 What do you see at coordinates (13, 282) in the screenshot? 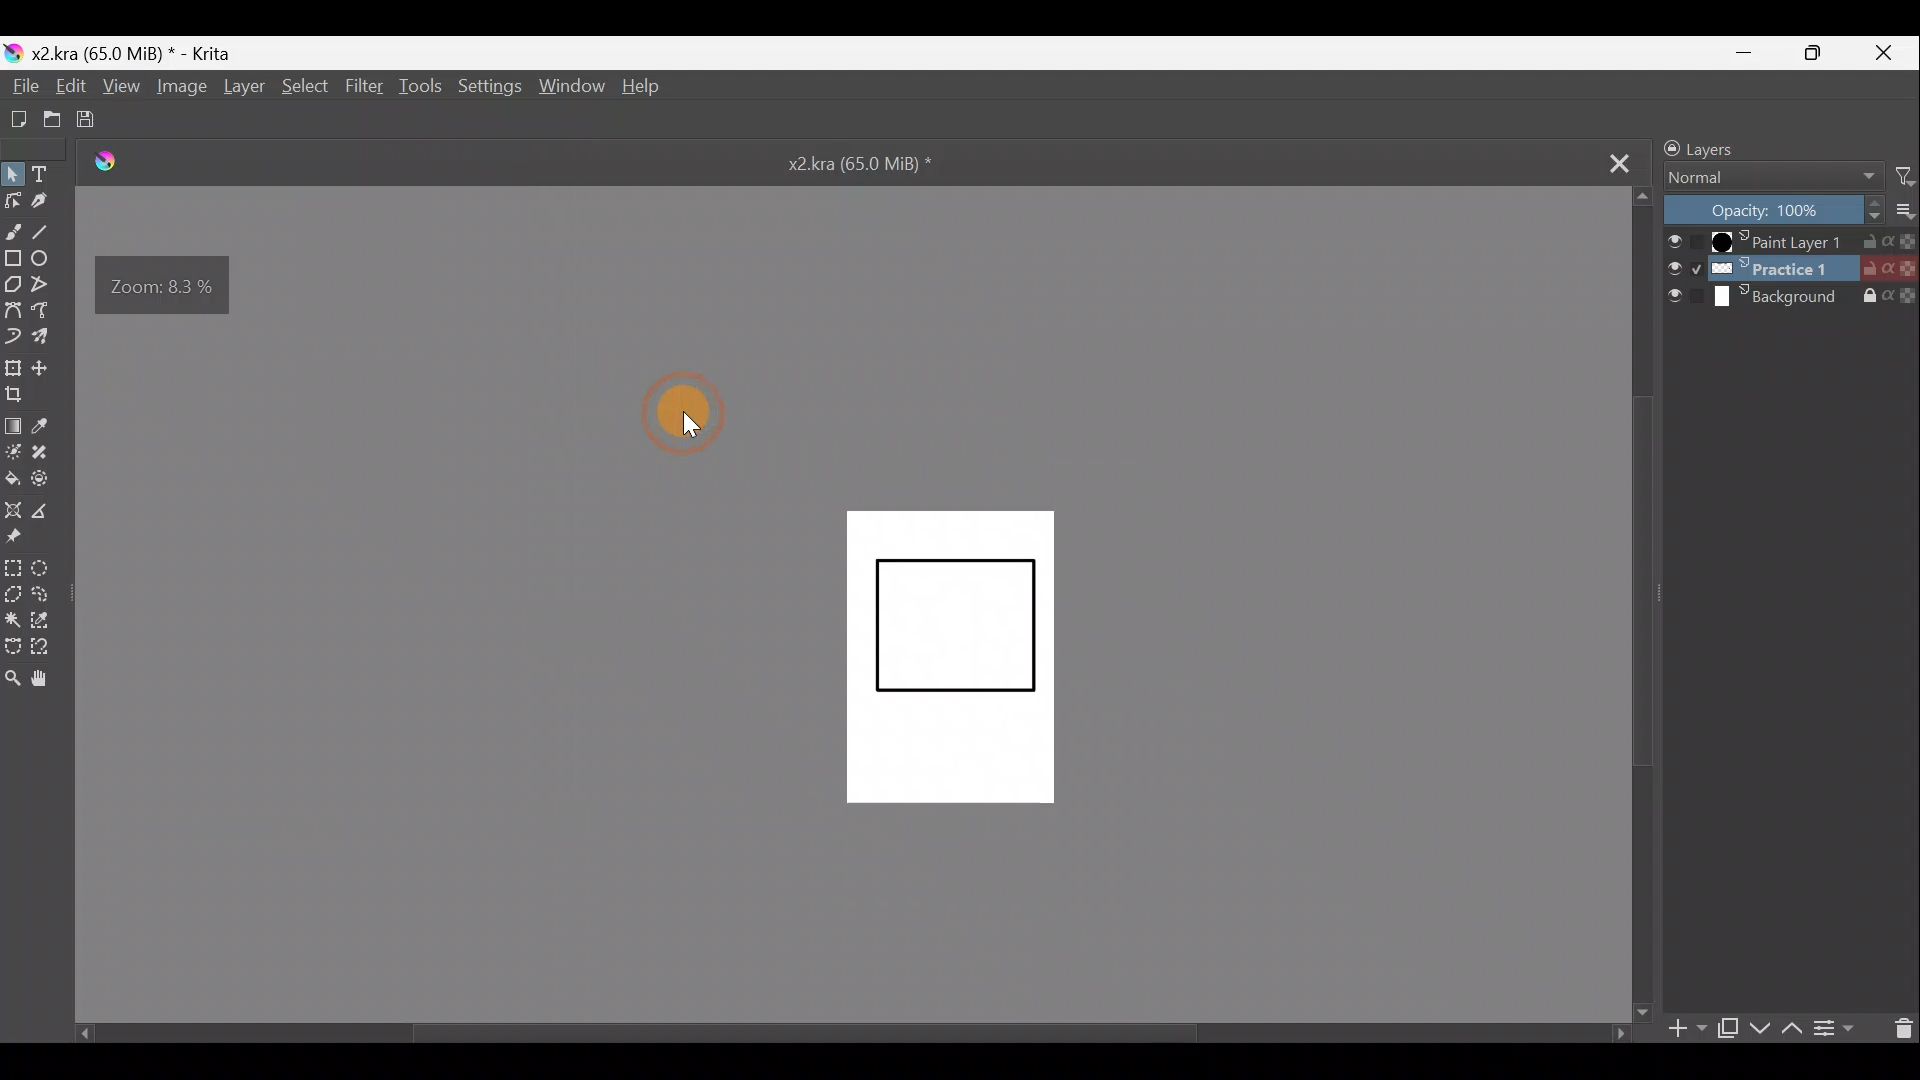
I see `Polygon tool` at bounding box center [13, 282].